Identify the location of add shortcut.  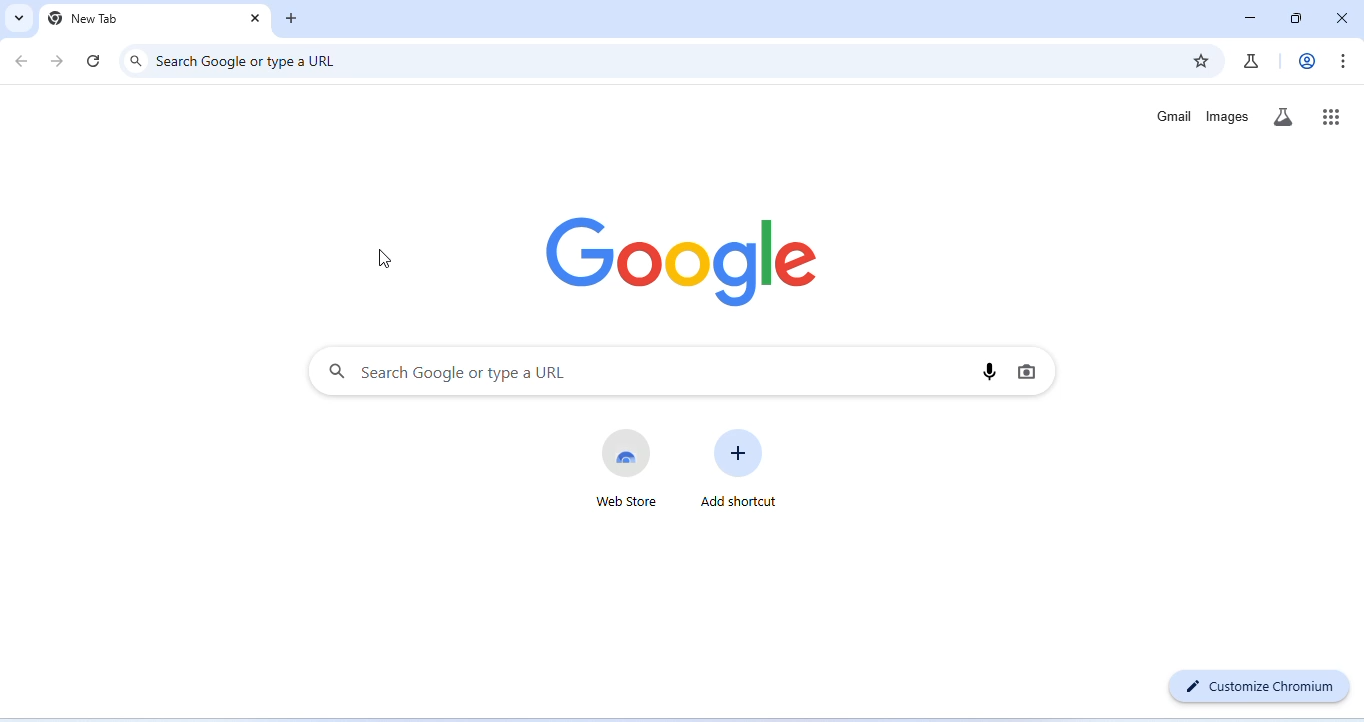
(739, 470).